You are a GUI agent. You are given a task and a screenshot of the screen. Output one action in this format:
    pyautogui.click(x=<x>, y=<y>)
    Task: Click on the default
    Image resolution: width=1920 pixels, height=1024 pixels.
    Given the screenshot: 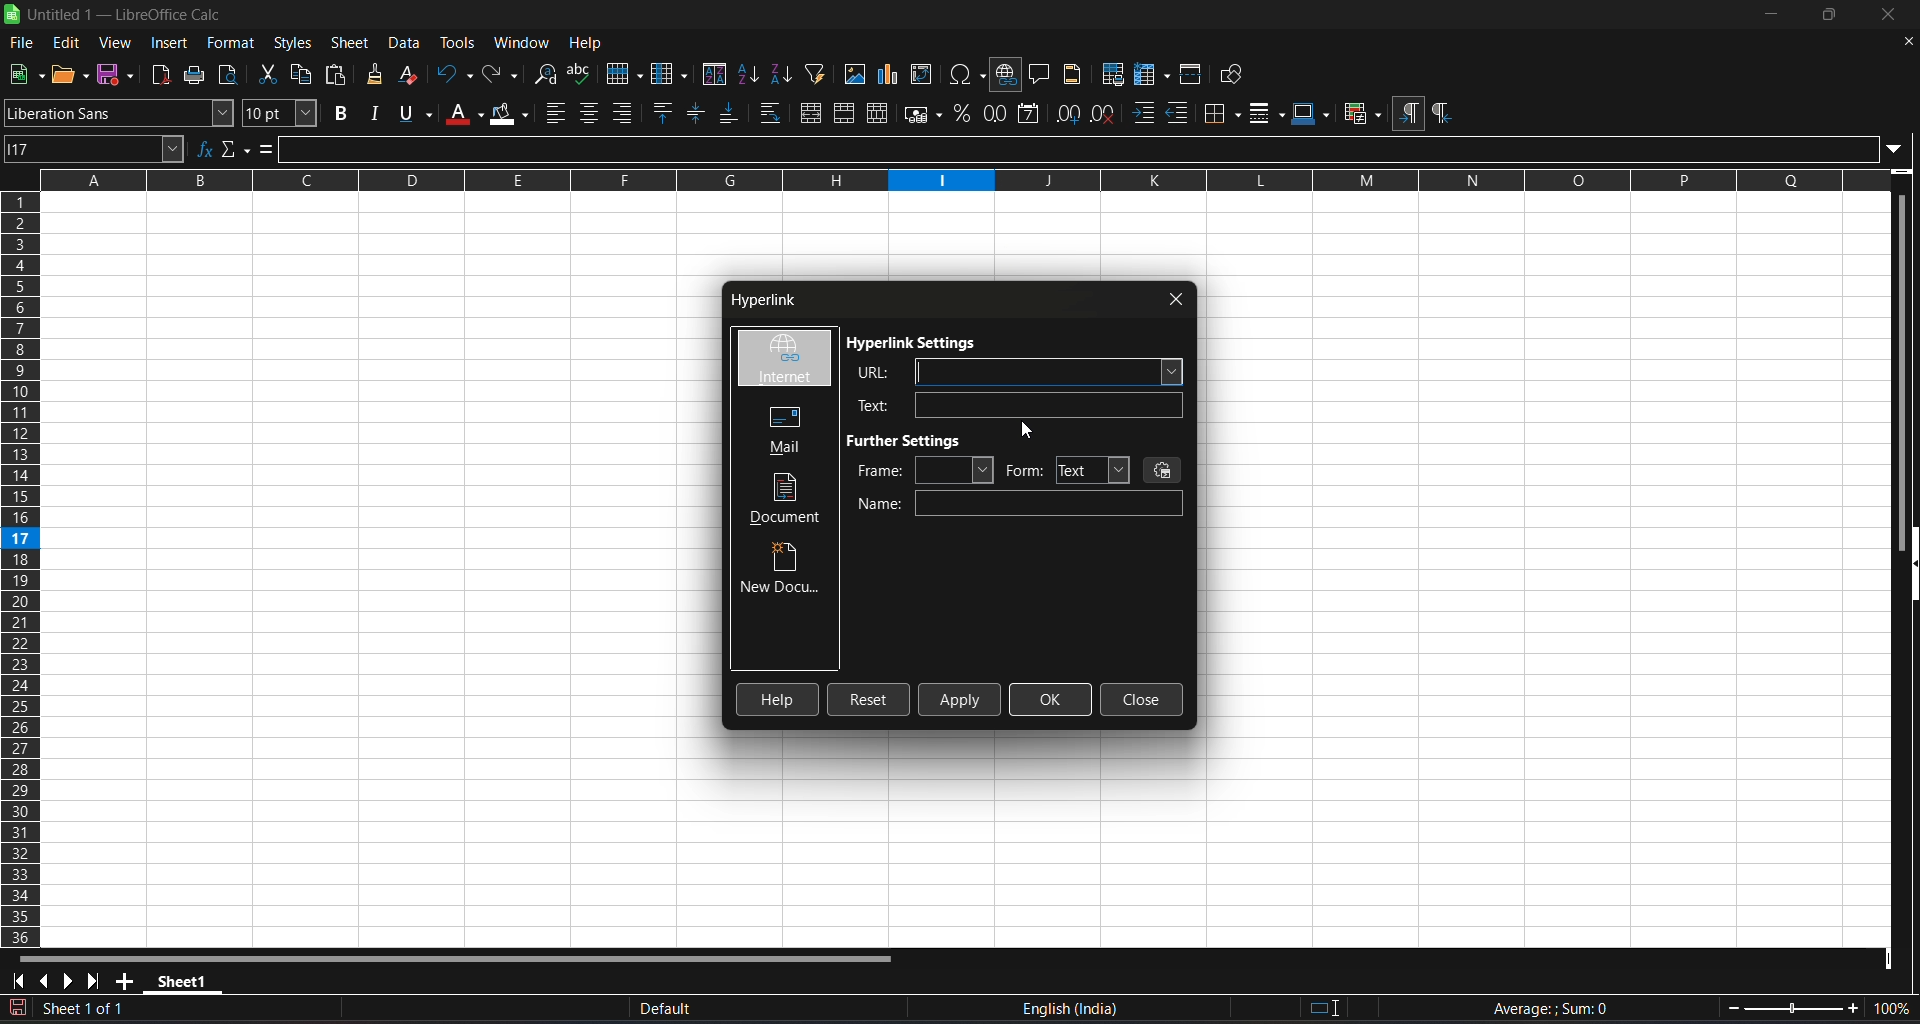 What is the action you would take?
    pyautogui.click(x=820, y=1009)
    